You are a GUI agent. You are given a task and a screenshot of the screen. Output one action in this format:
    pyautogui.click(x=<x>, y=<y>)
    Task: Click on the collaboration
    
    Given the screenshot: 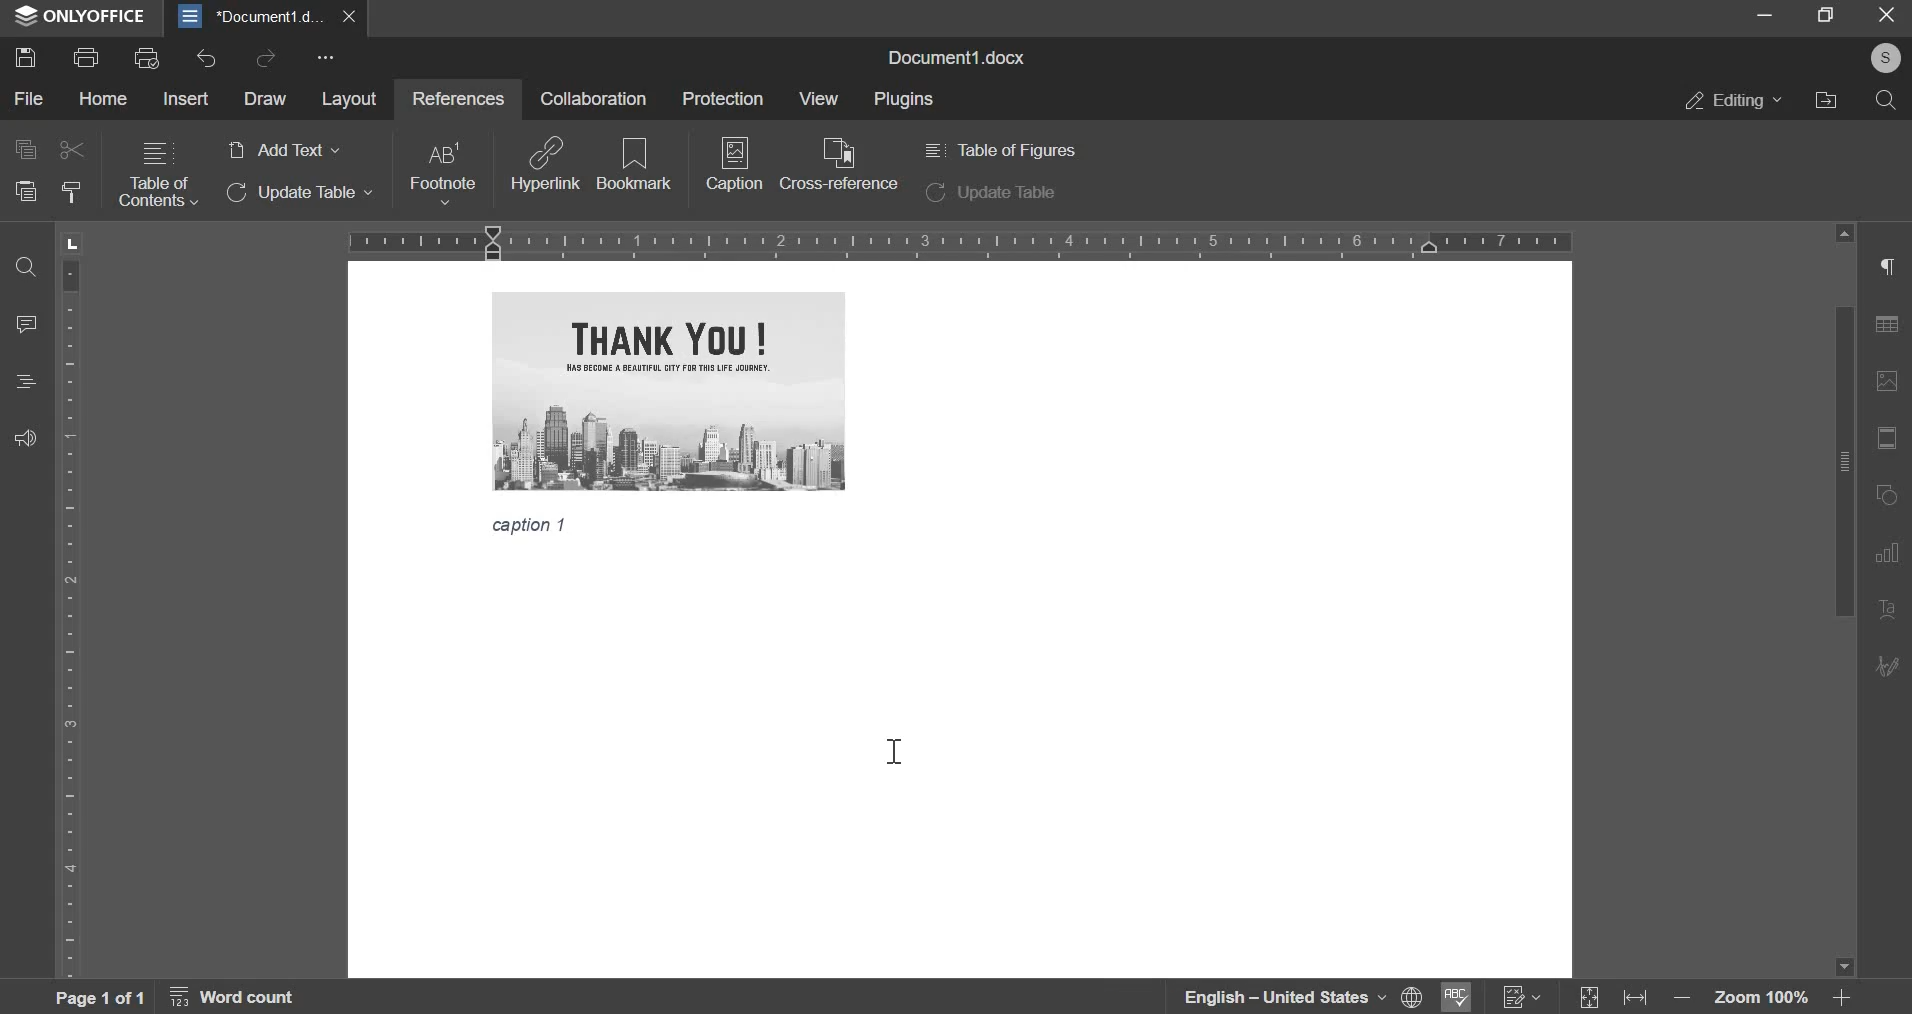 What is the action you would take?
    pyautogui.click(x=593, y=98)
    